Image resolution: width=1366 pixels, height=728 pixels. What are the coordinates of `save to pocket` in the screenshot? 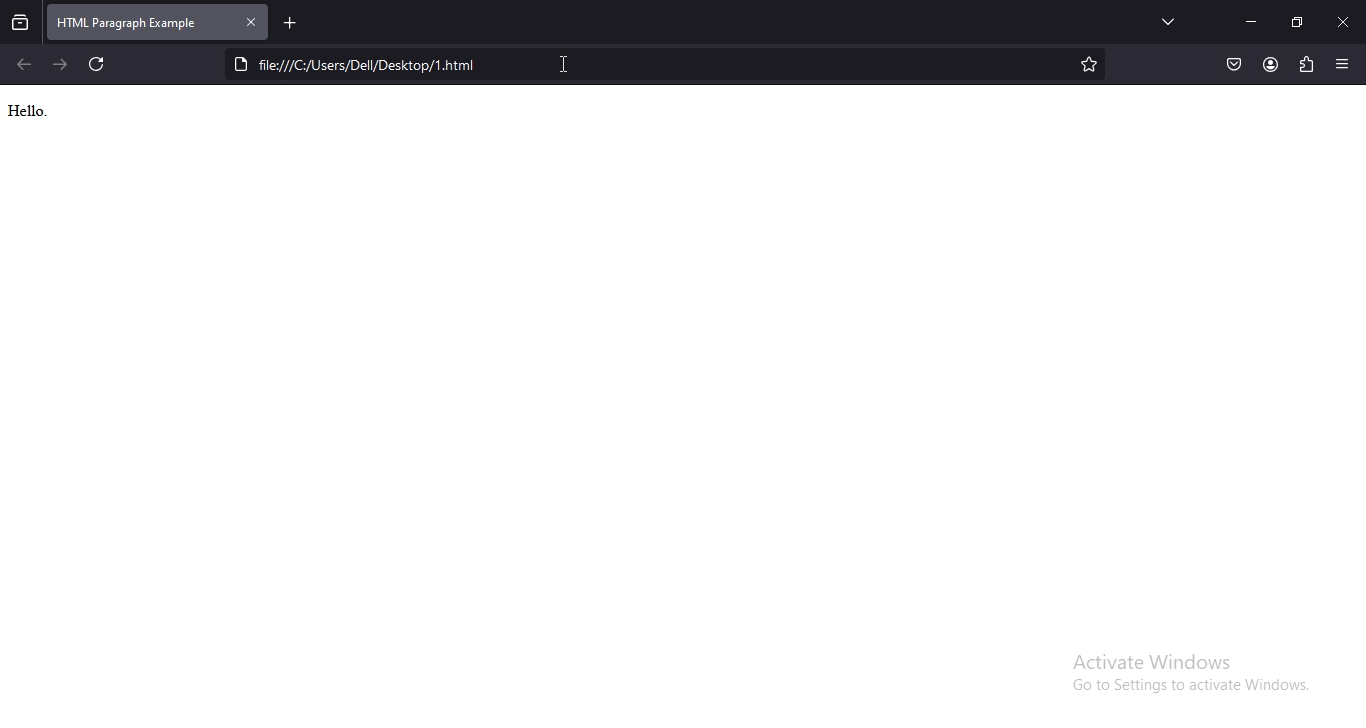 It's located at (1234, 64).